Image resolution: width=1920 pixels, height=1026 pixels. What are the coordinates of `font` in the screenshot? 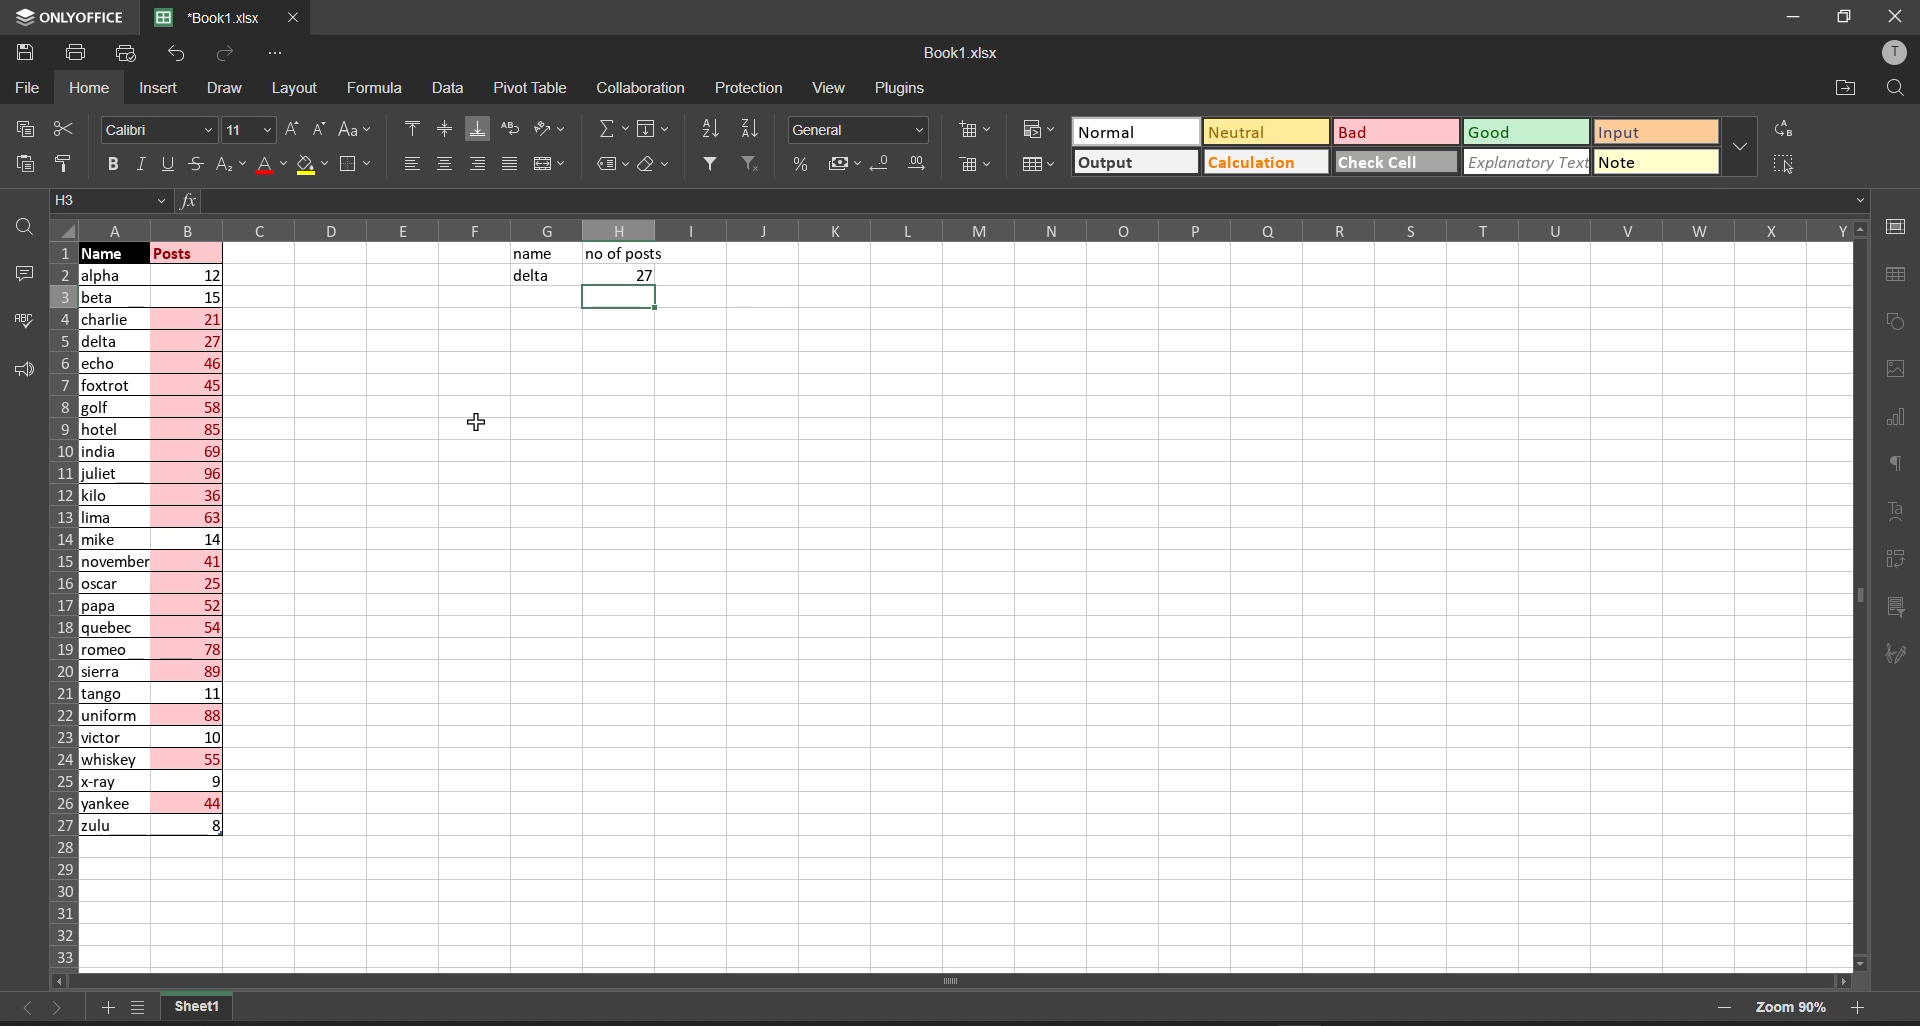 It's located at (157, 128).